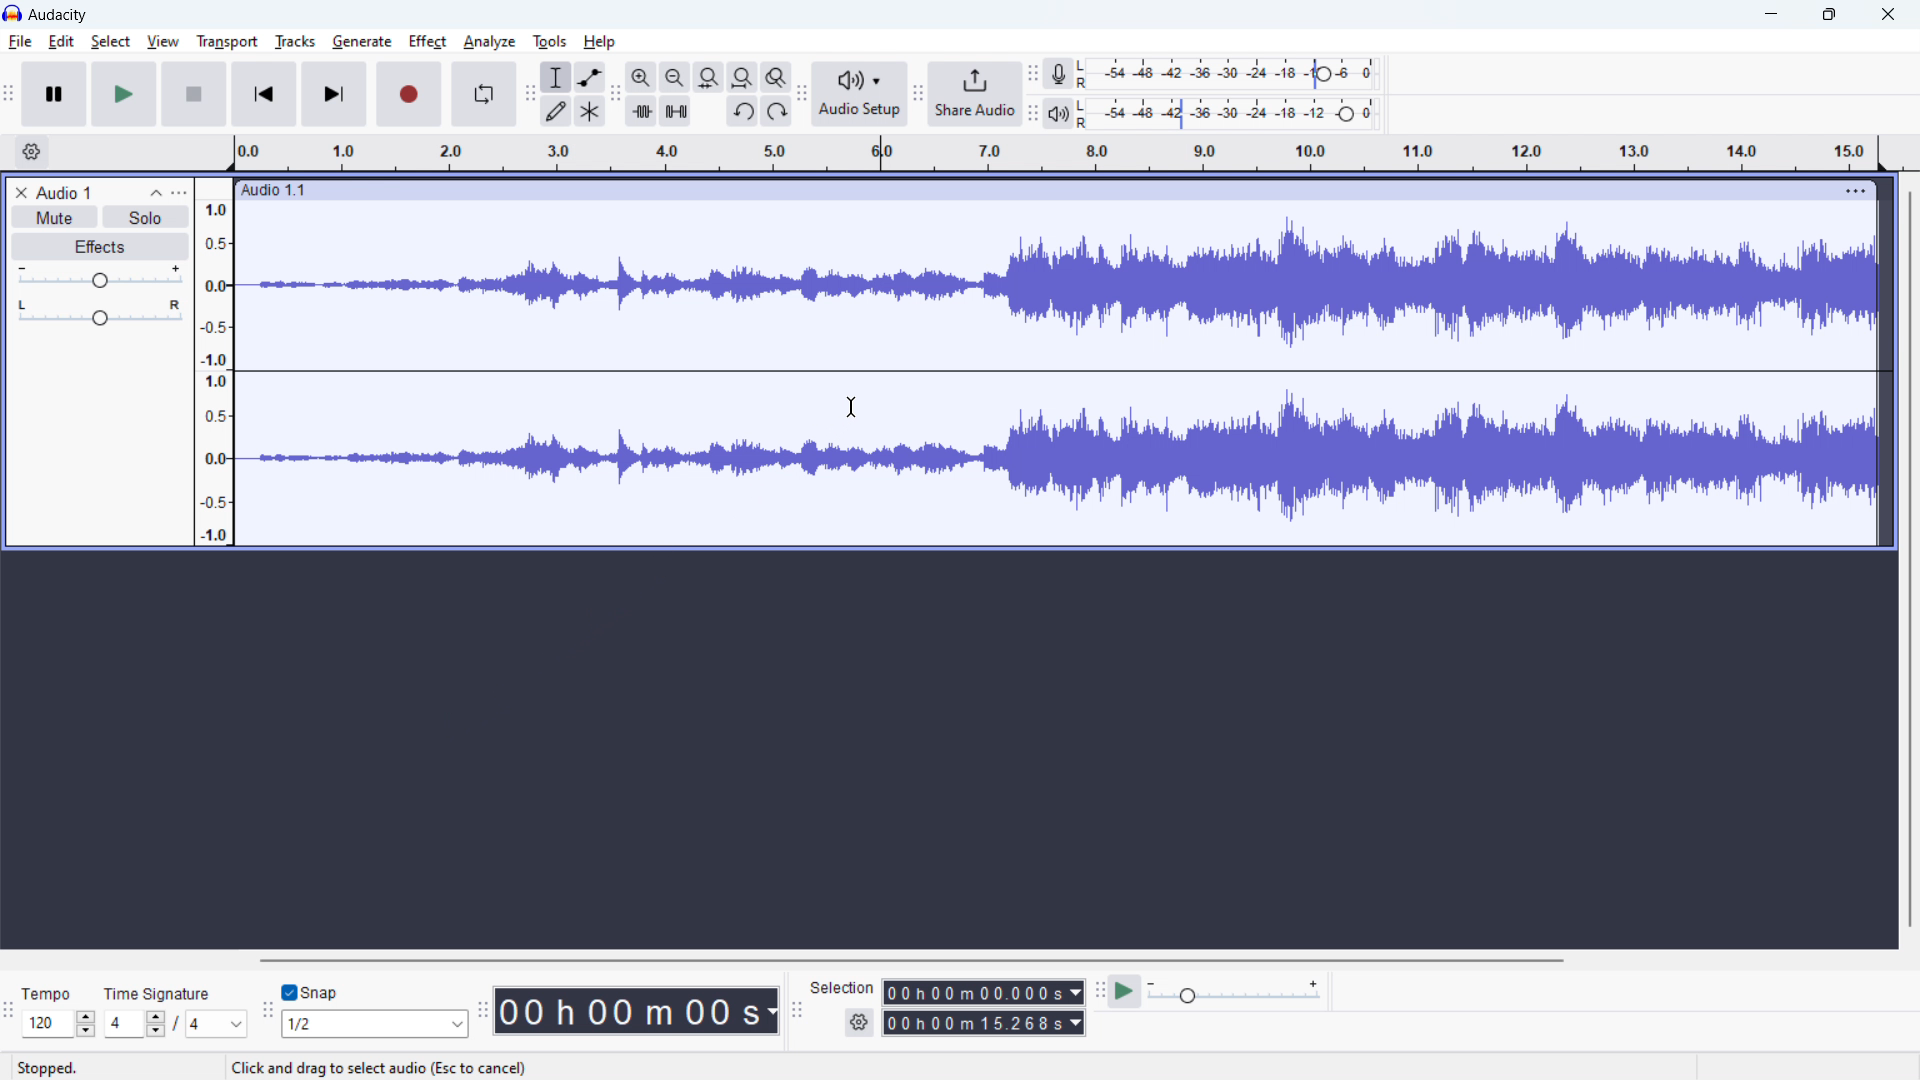 This screenshot has height=1080, width=1920. I want to click on time signature toolbar, so click(10, 1014).